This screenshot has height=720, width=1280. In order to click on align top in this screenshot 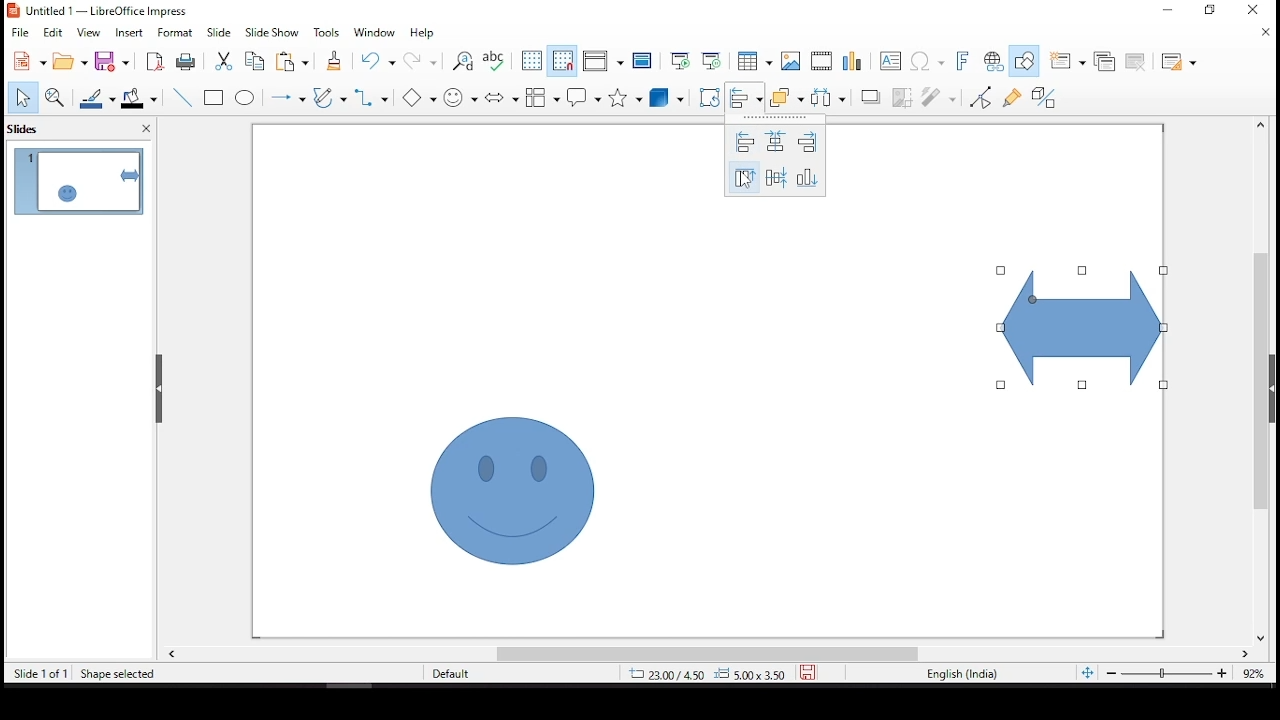, I will do `click(743, 179)`.